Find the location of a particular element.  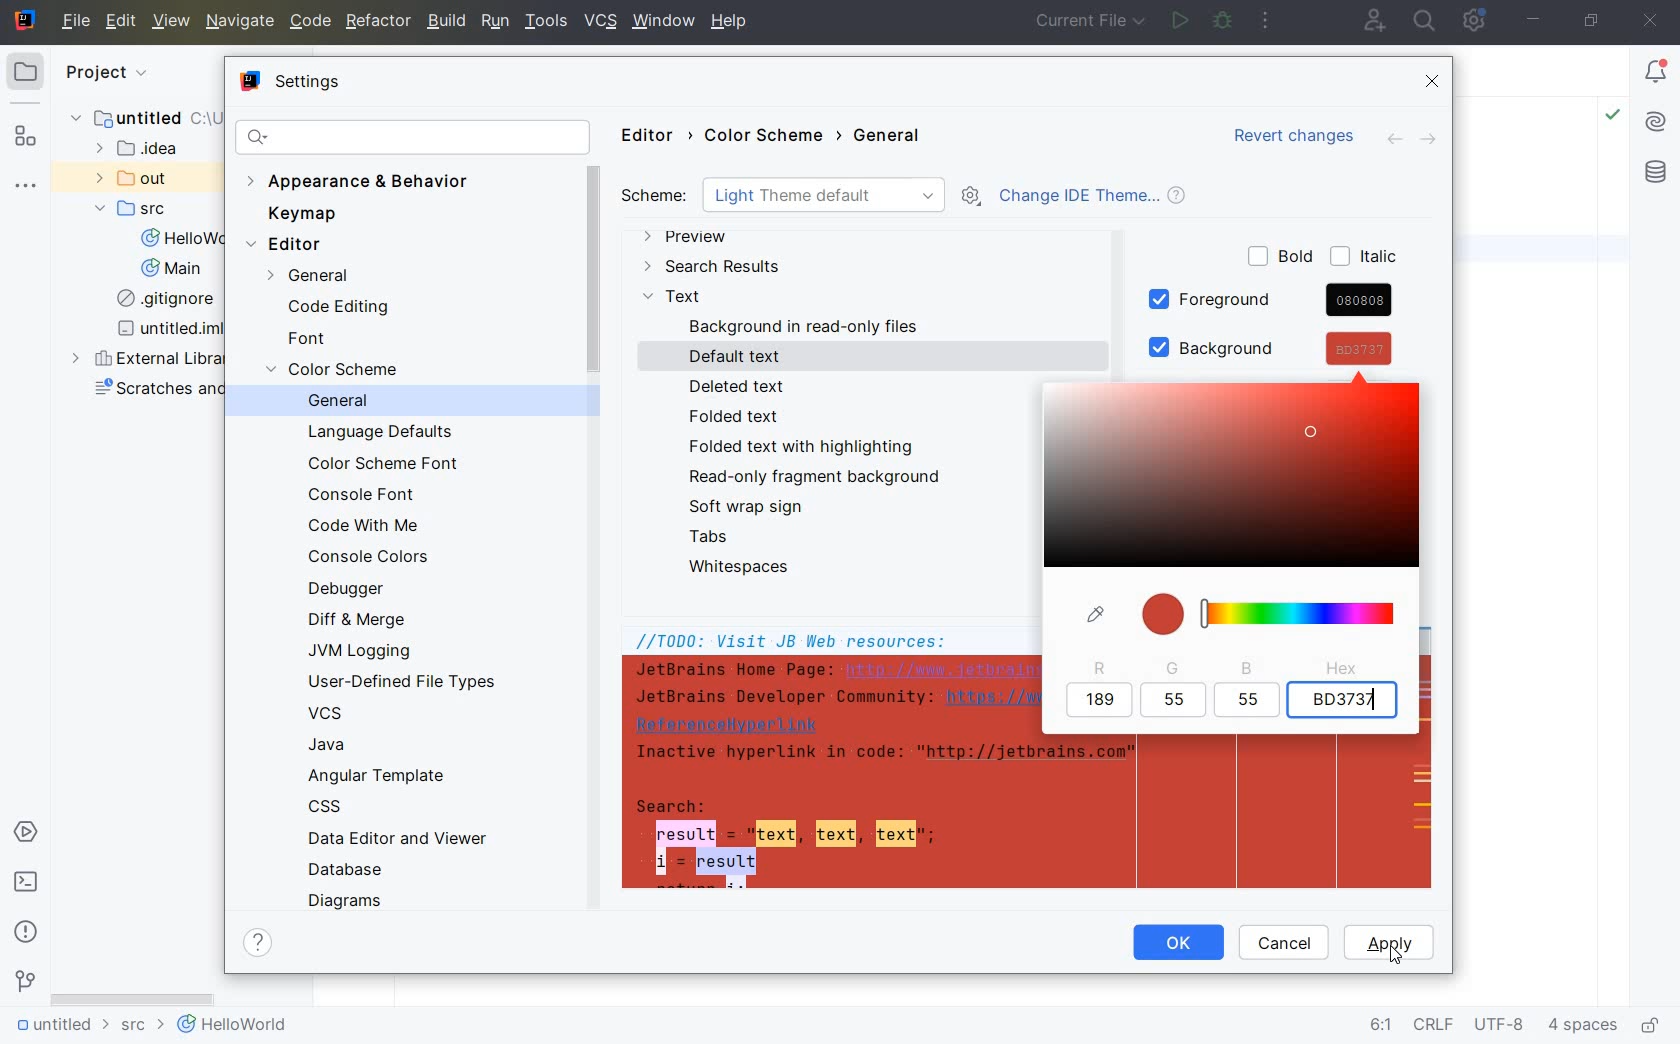

SHOW SCHEME ACTIONS is located at coordinates (970, 197).